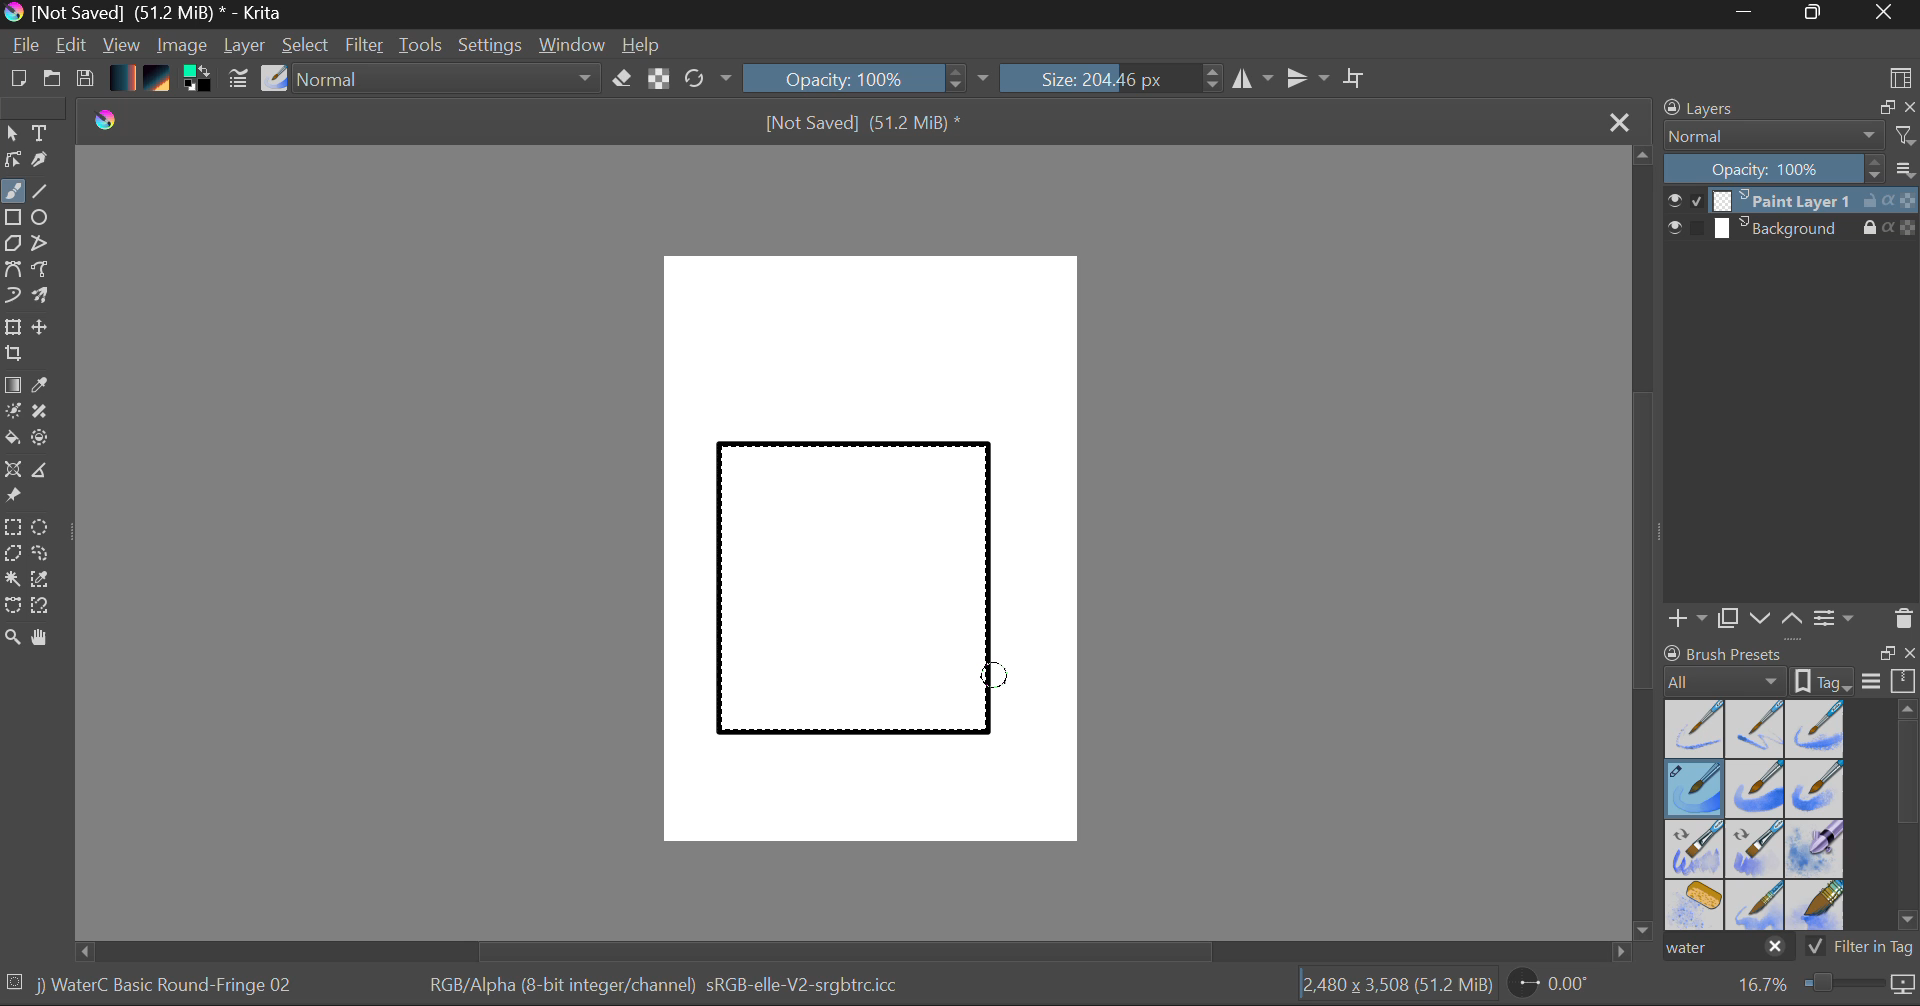 The image size is (1920, 1006). Describe the element at coordinates (14, 219) in the screenshot. I see `Rectangle` at that location.